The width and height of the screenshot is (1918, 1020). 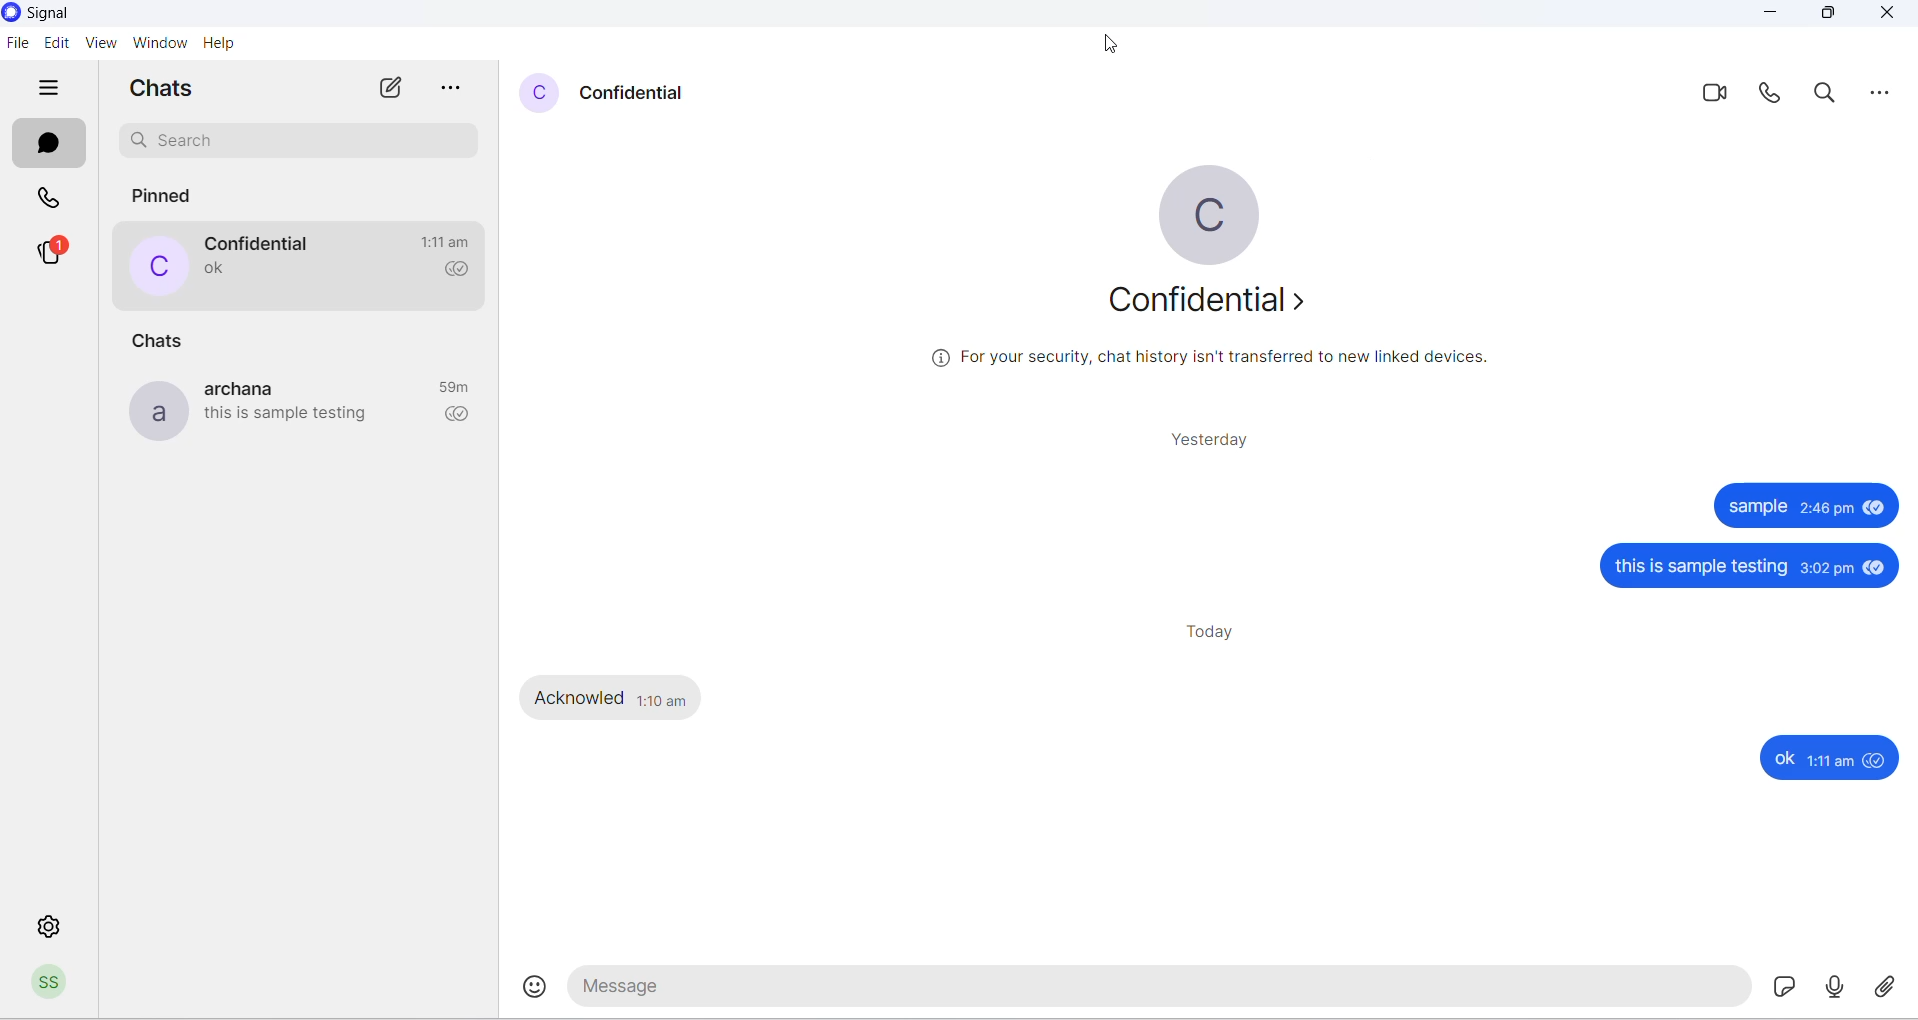 I want to click on security related text, so click(x=1228, y=365).